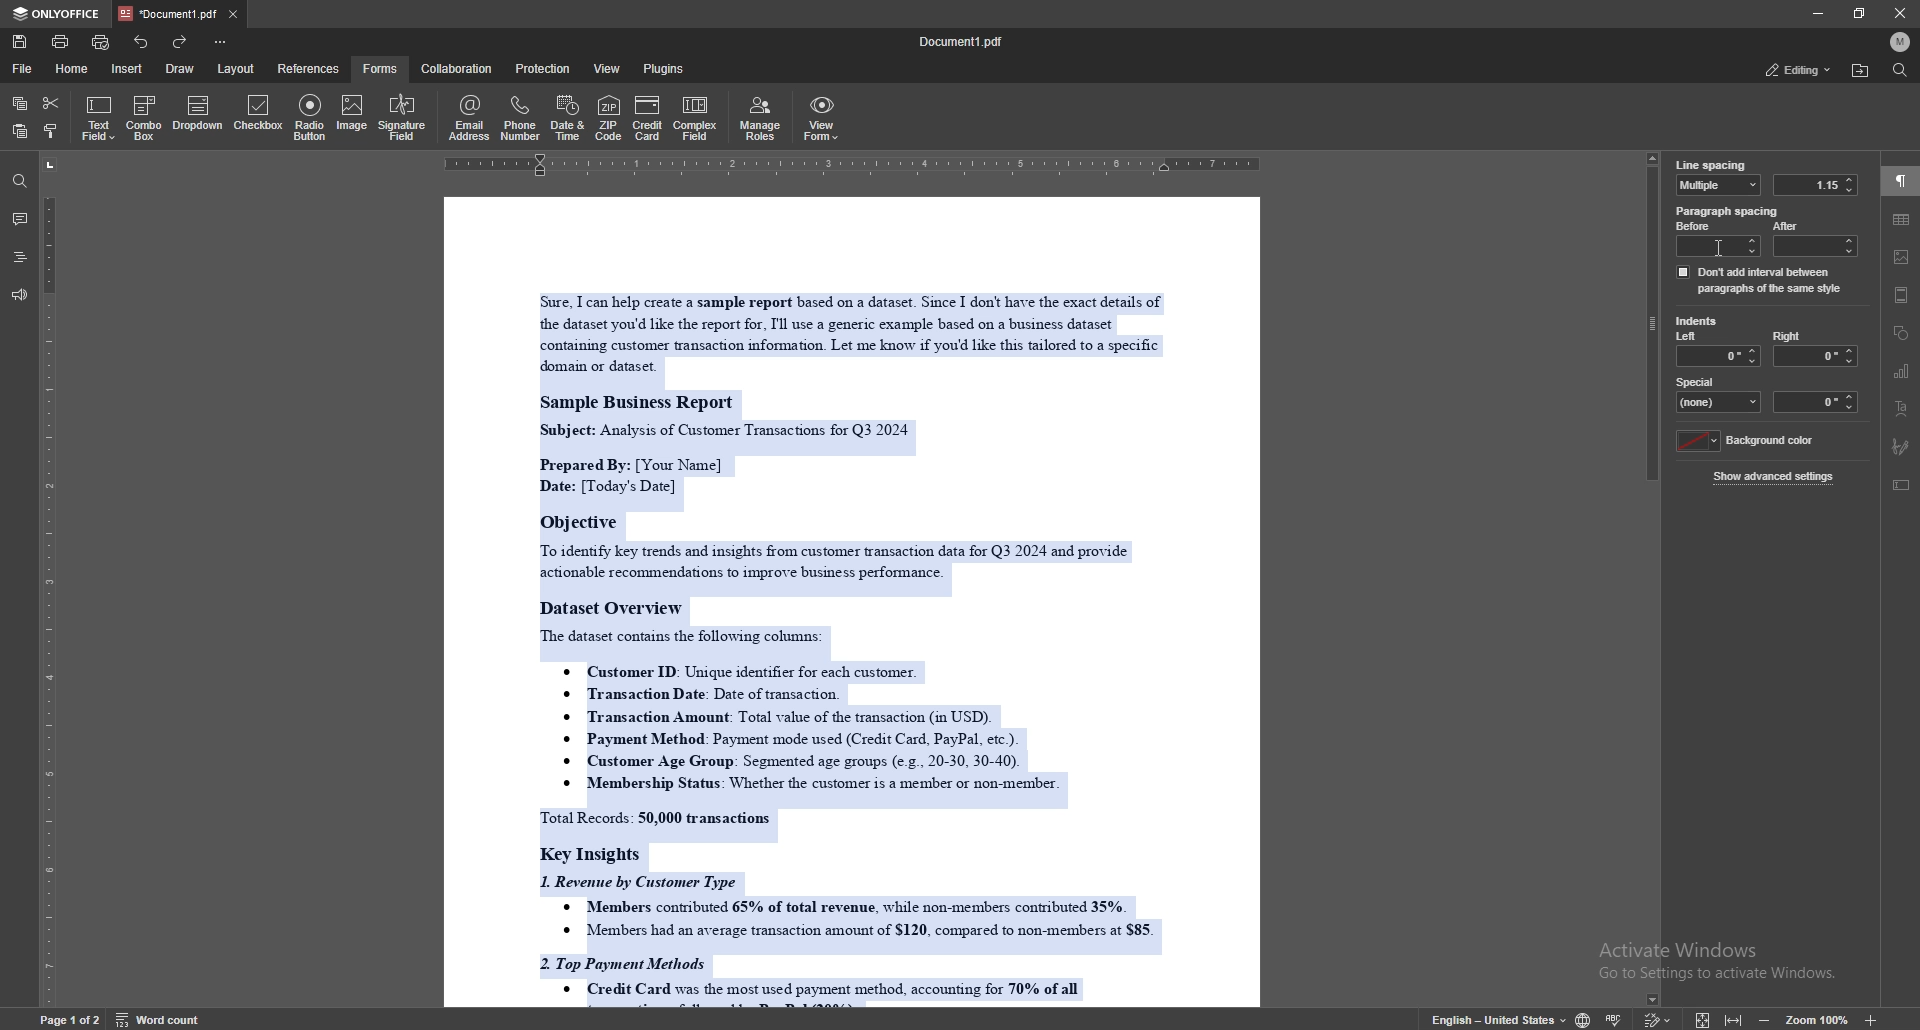  What do you see at coordinates (1902, 447) in the screenshot?
I see `signature field` at bounding box center [1902, 447].